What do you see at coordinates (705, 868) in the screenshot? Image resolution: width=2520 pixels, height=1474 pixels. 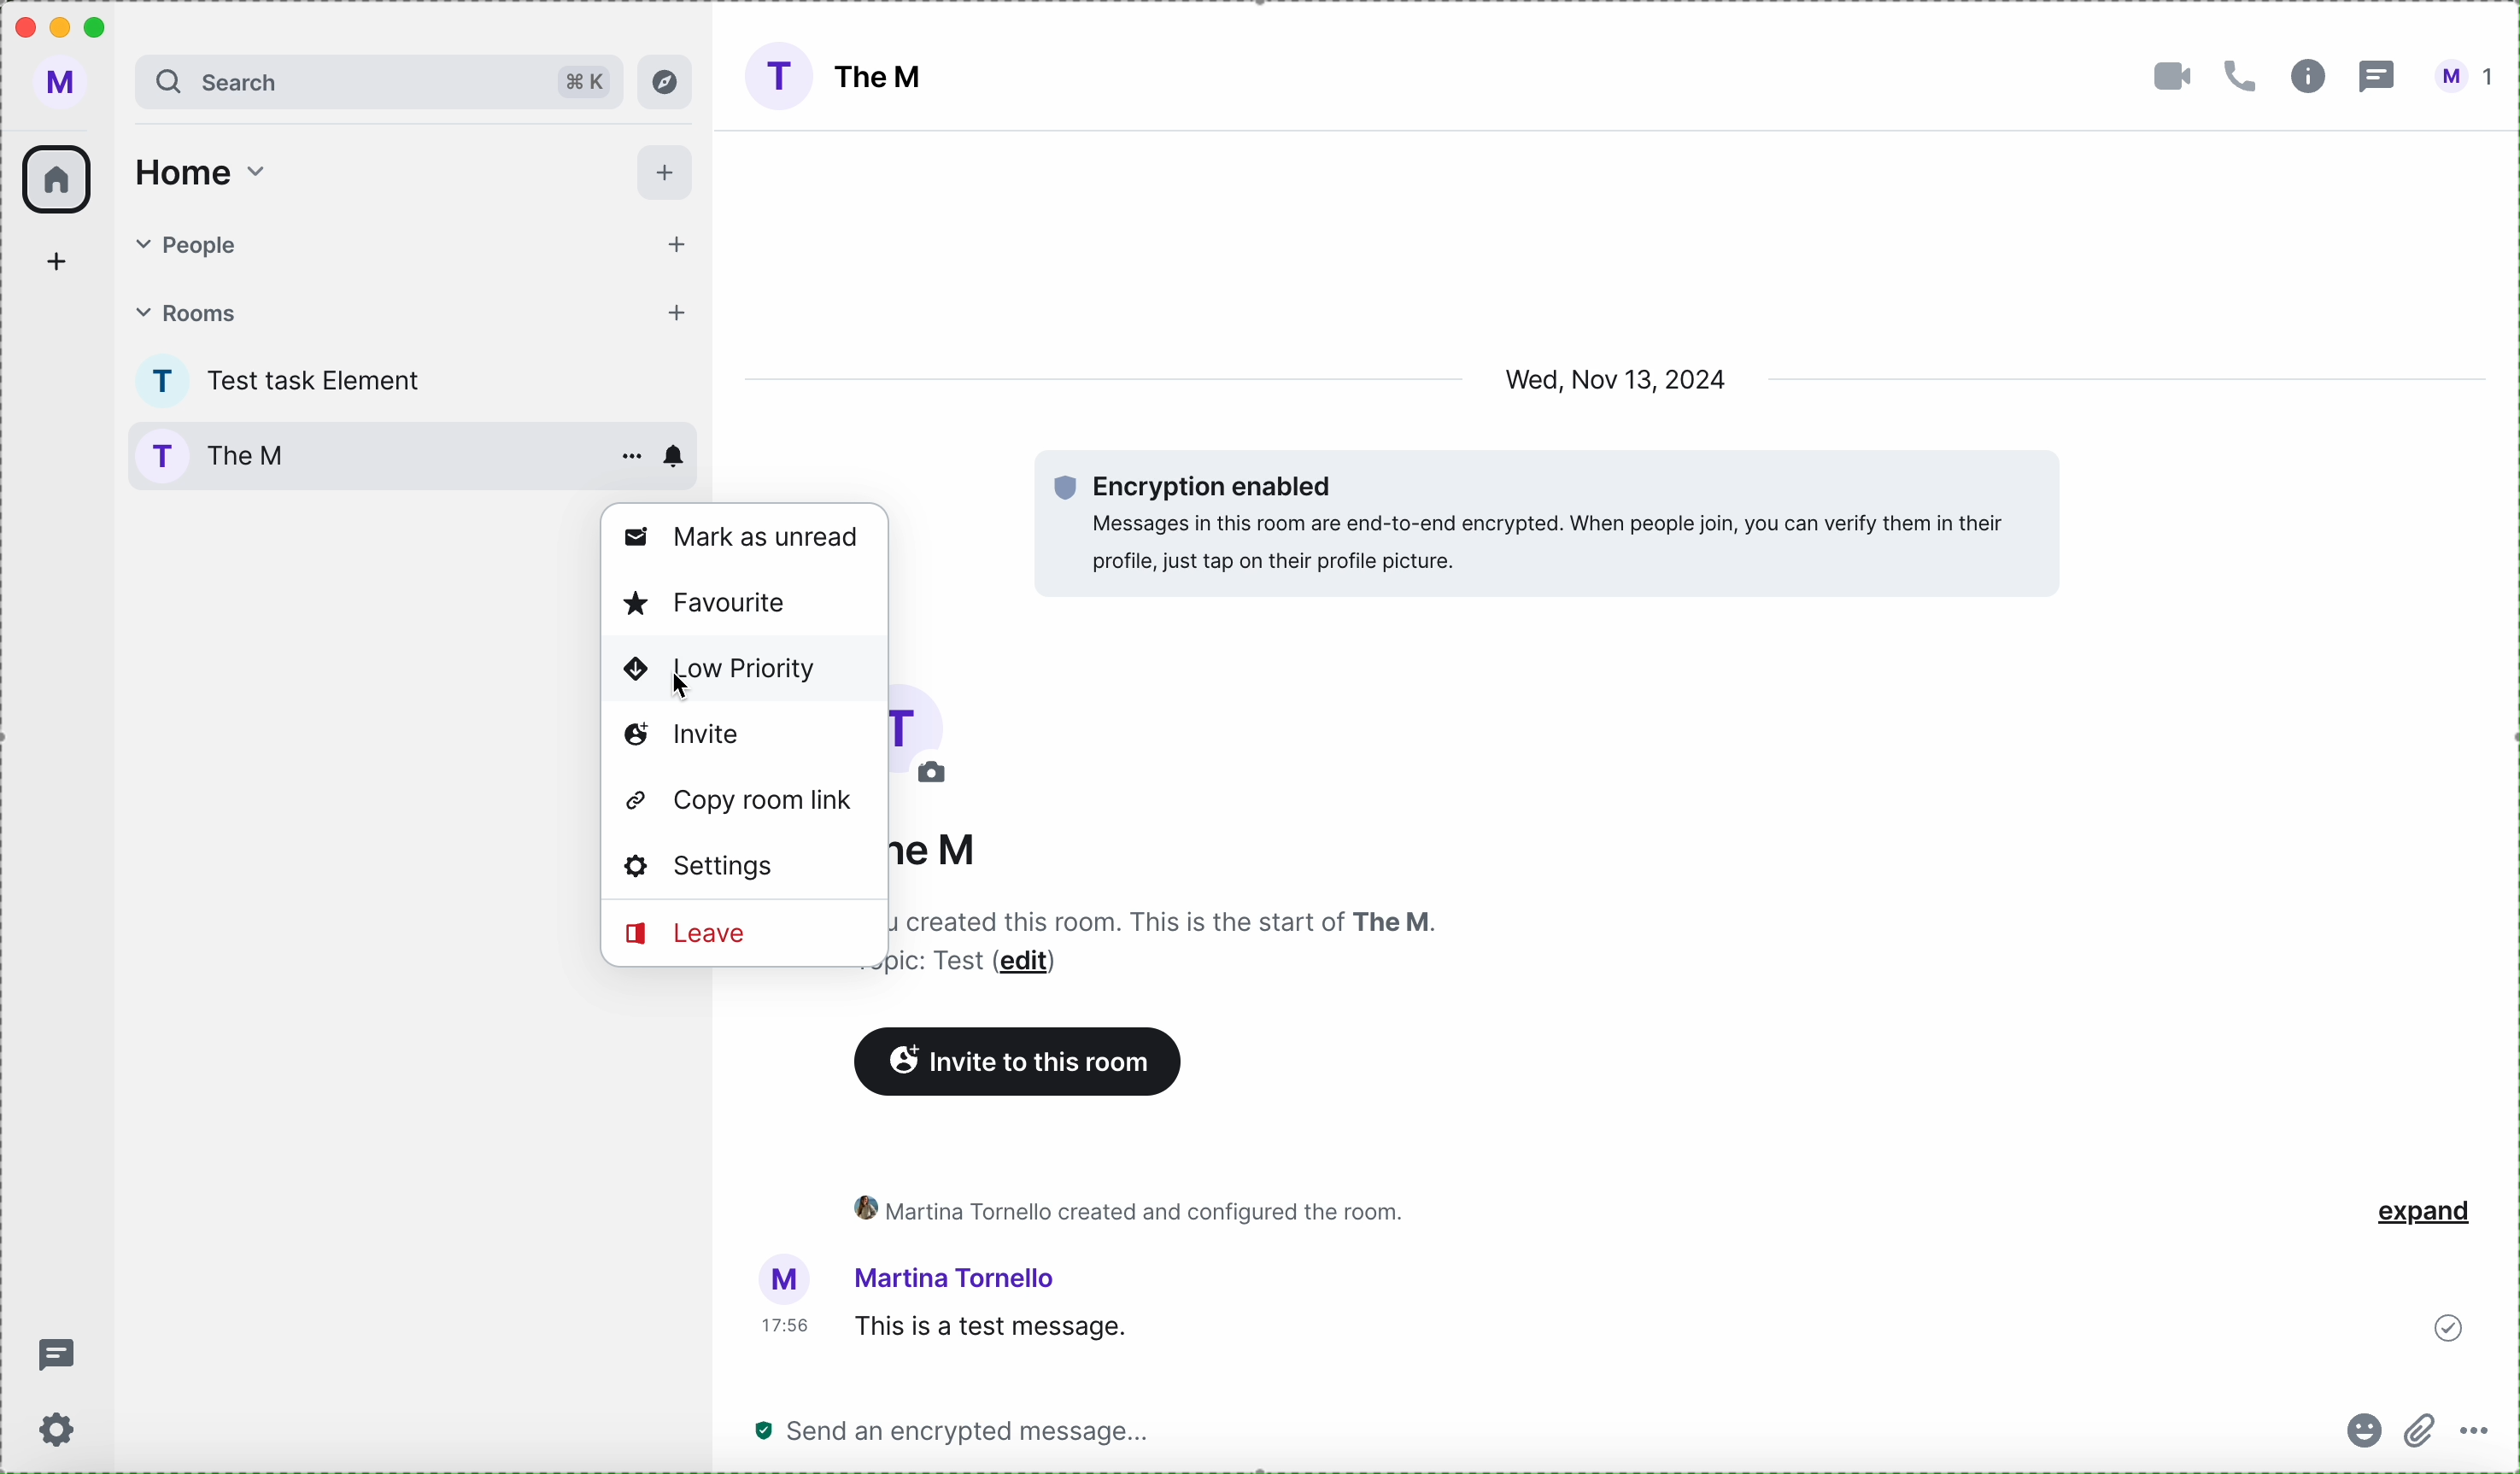 I see `settings` at bounding box center [705, 868].